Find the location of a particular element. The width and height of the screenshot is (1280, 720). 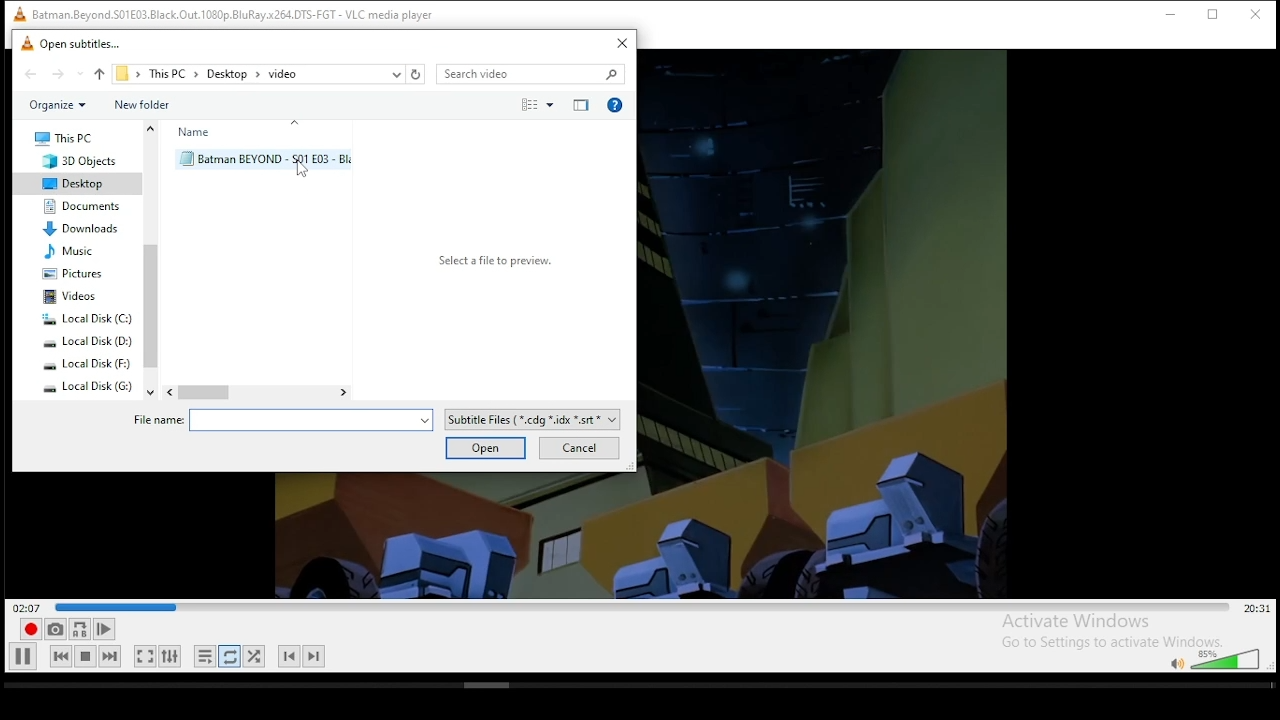

toggle playlist is located at coordinates (205, 656).